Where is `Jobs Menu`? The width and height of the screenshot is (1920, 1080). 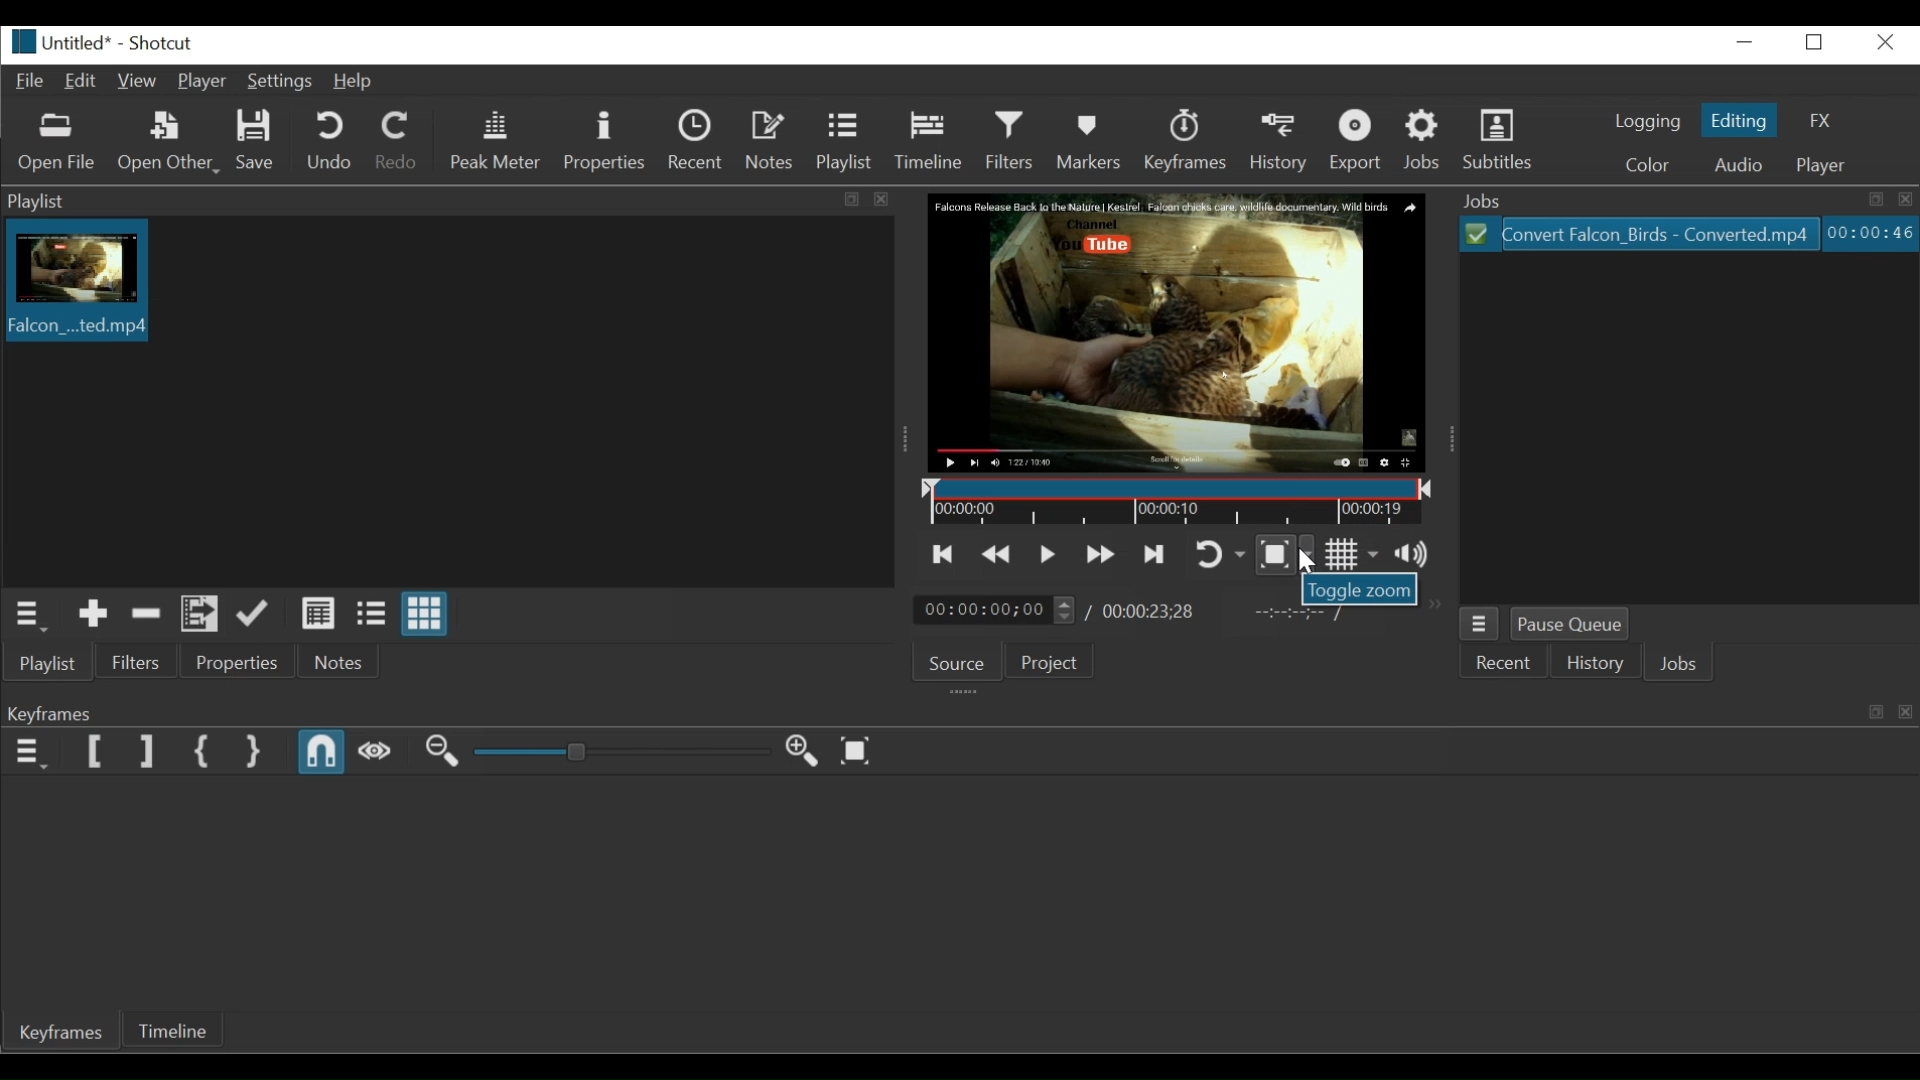
Jobs Menu is located at coordinates (1479, 624).